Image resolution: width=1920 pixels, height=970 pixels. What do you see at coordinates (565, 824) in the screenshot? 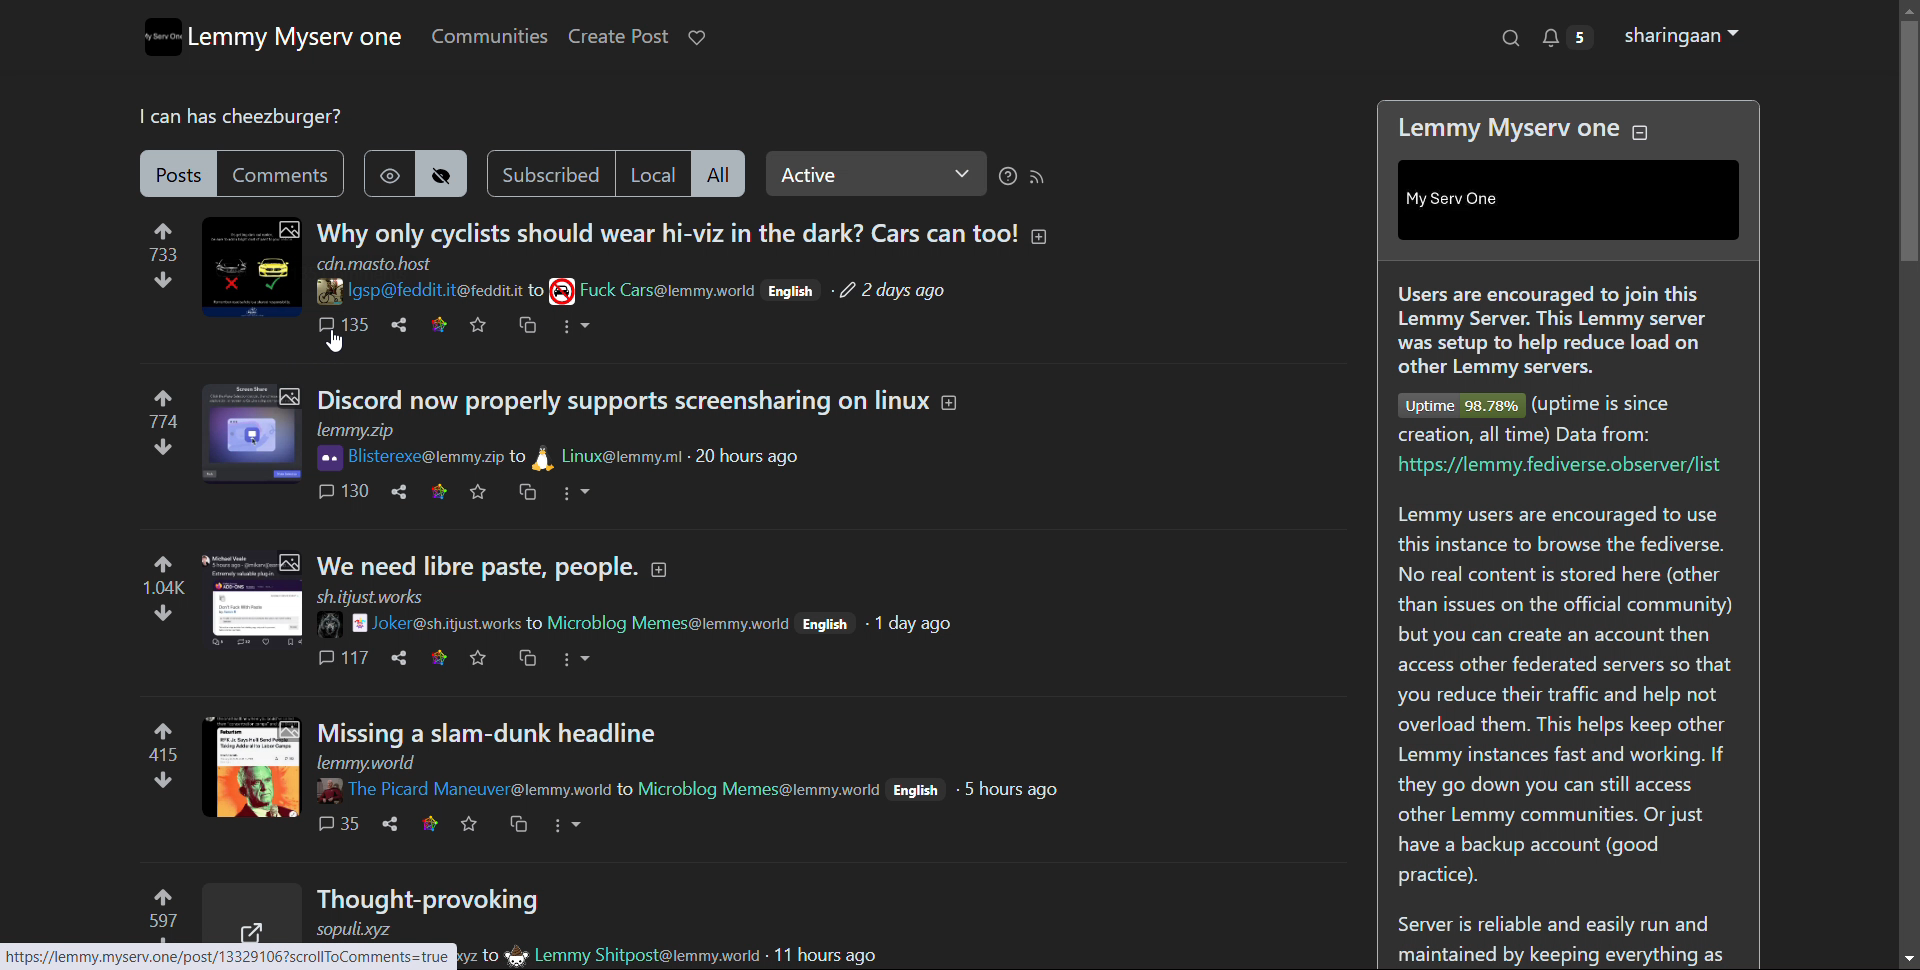
I see `options` at bounding box center [565, 824].